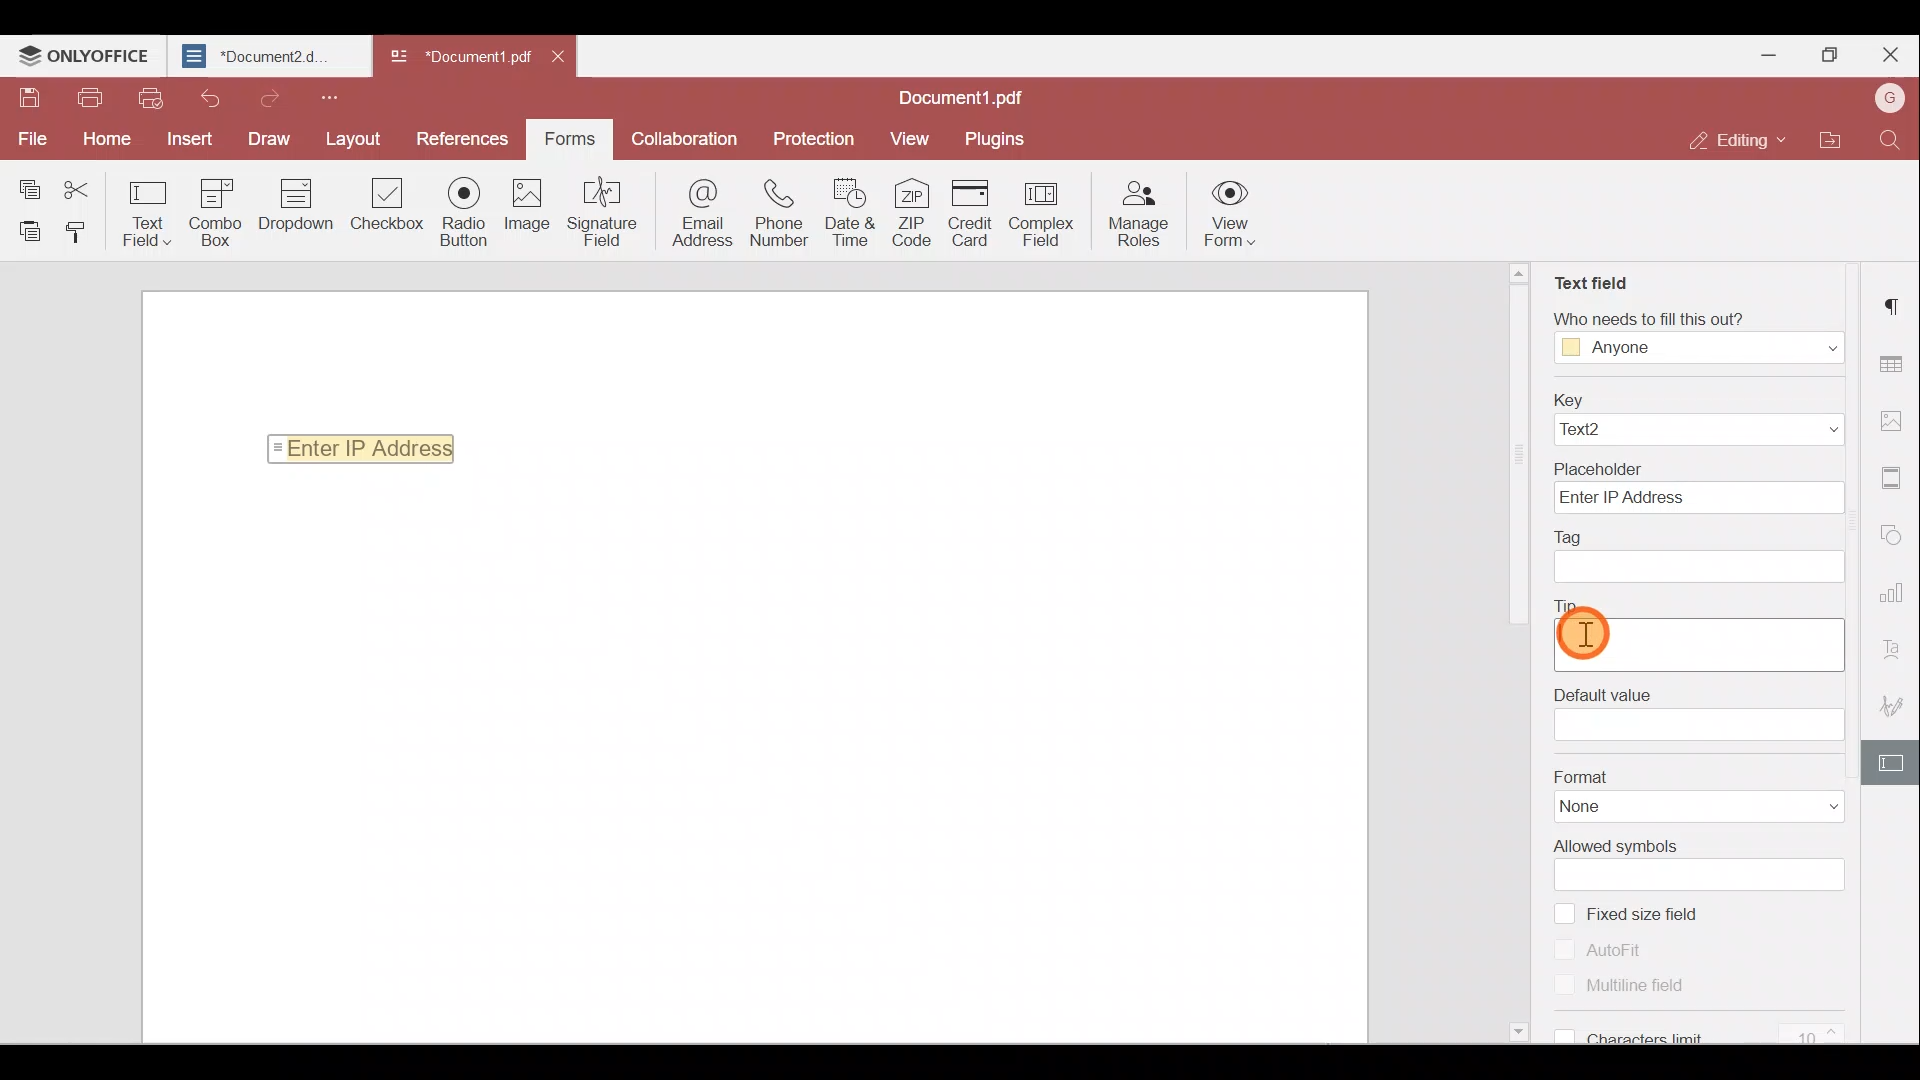 This screenshot has width=1920, height=1080. Describe the element at coordinates (1701, 726) in the screenshot. I see `Default value field` at that location.